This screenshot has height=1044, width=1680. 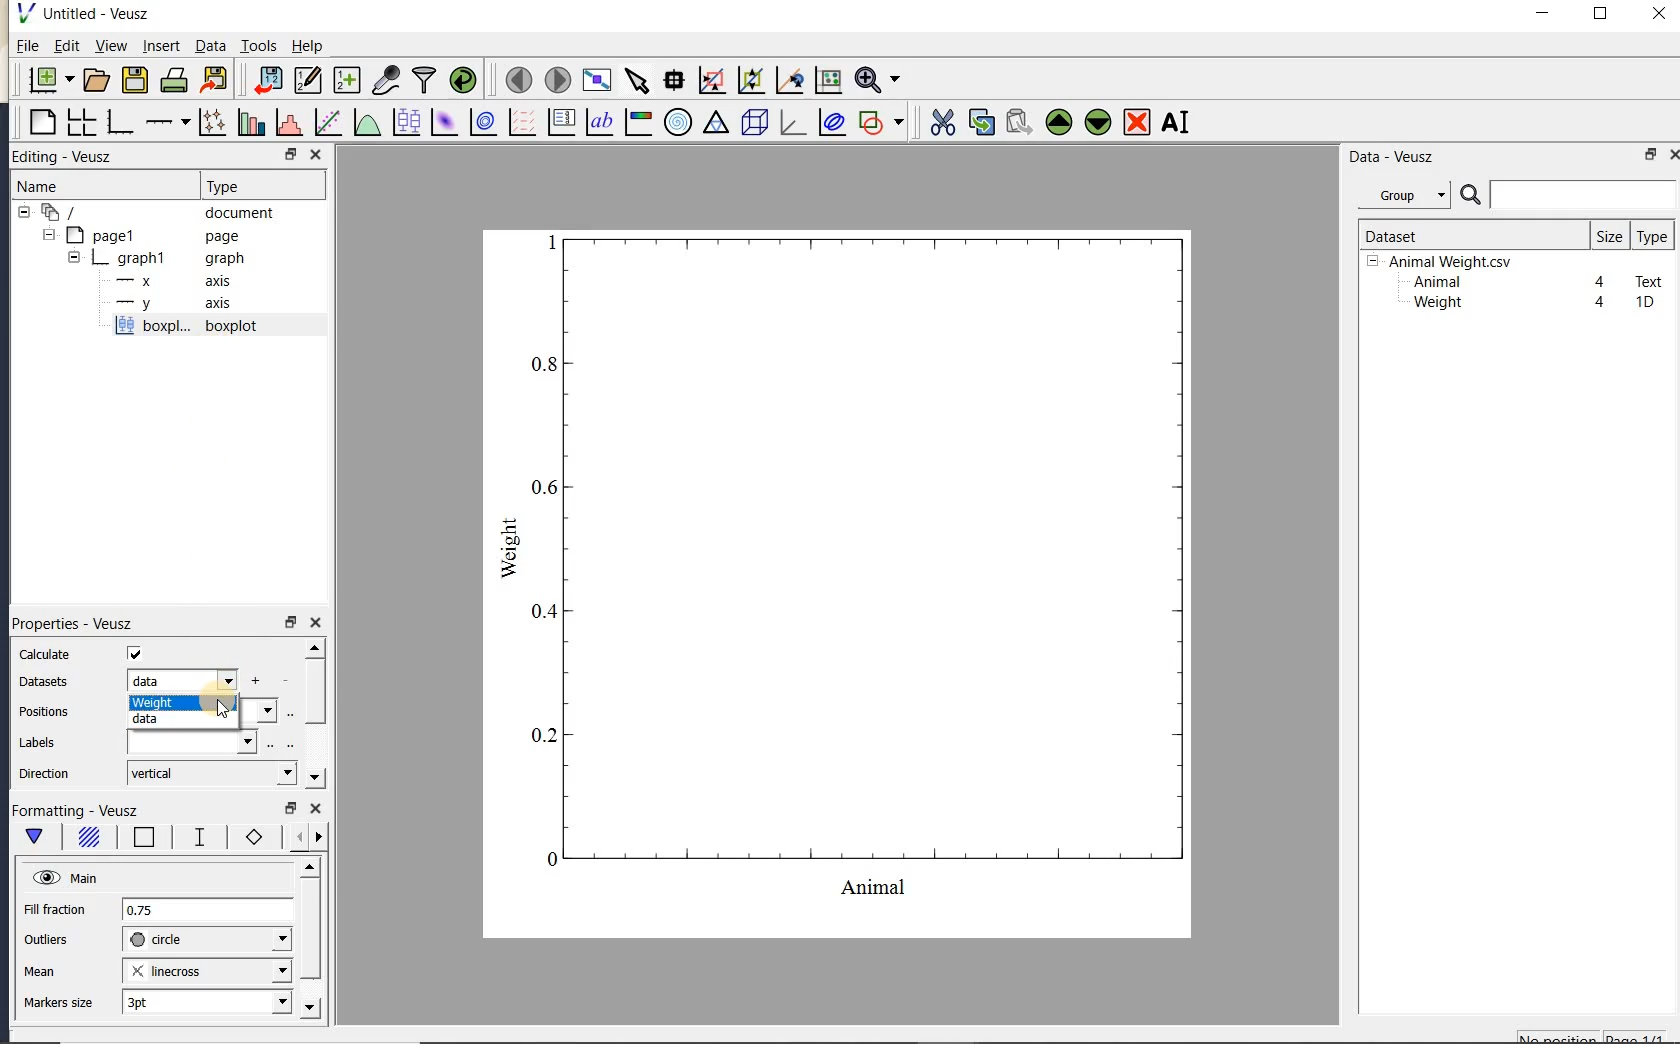 I want to click on view plot full screen, so click(x=596, y=81).